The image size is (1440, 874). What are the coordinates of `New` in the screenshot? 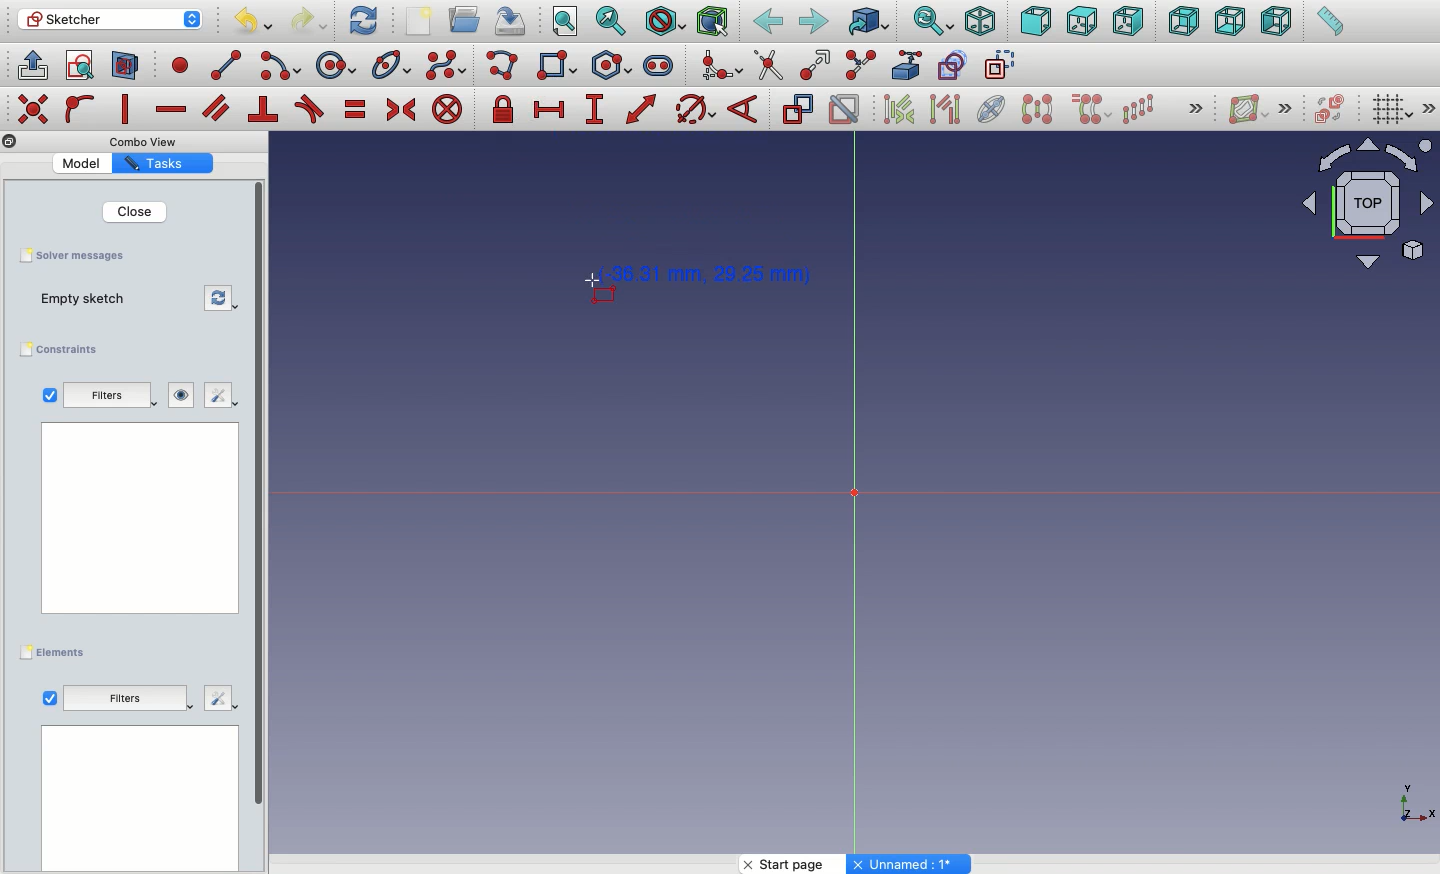 It's located at (423, 23).